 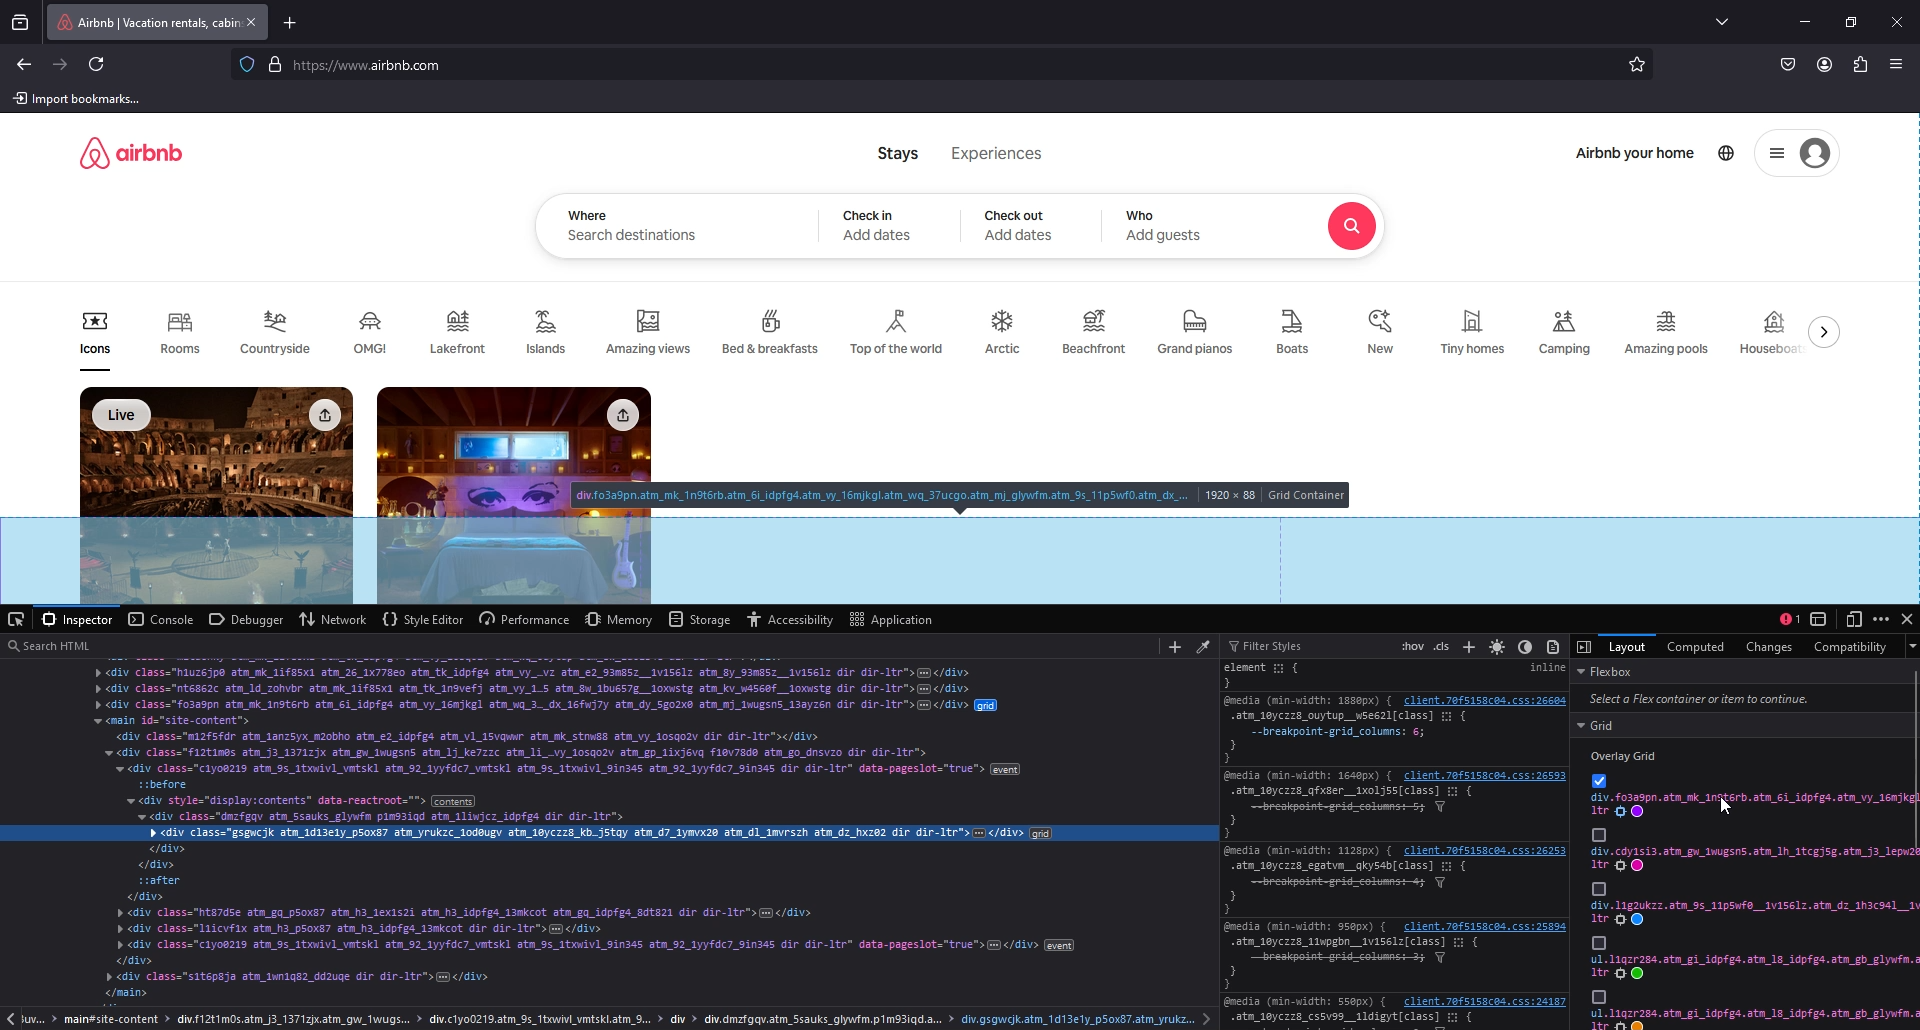 I want to click on storage, so click(x=701, y=619).